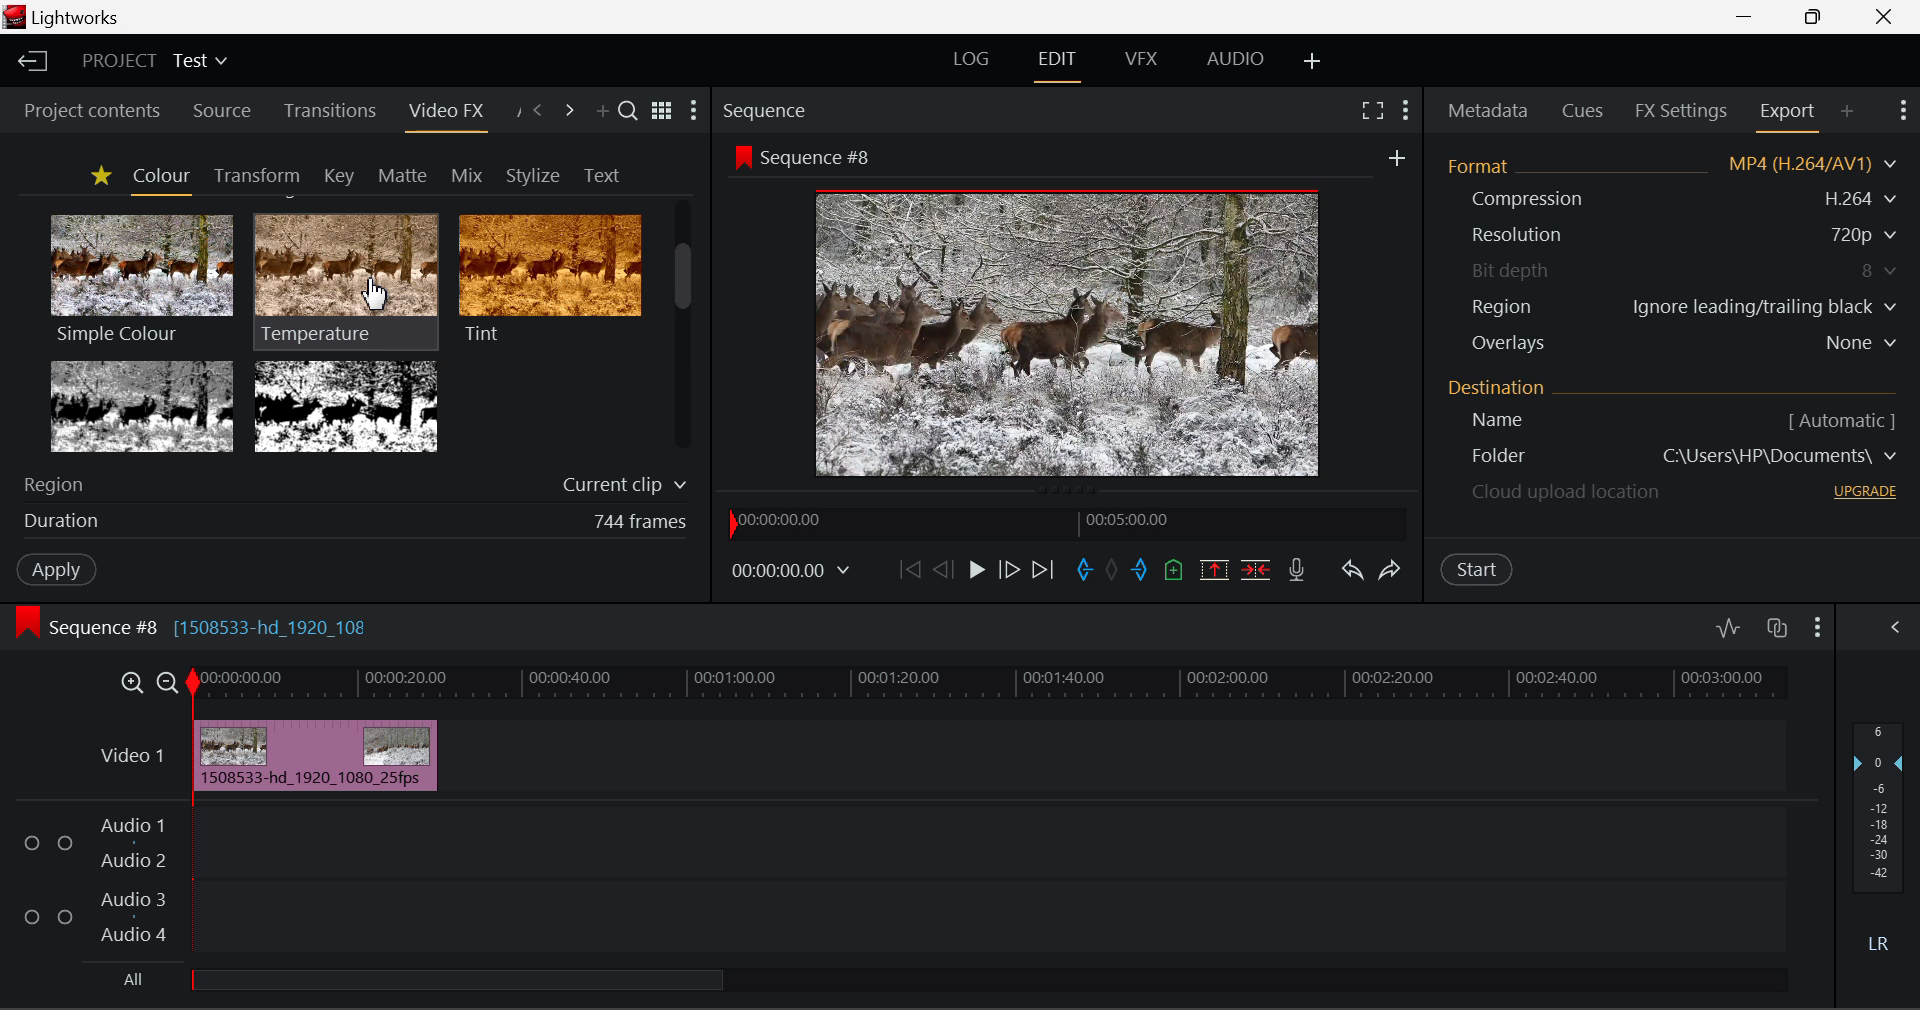 This screenshot has width=1920, height=1010. I want to click on Bit depth, so click(1513, 267).